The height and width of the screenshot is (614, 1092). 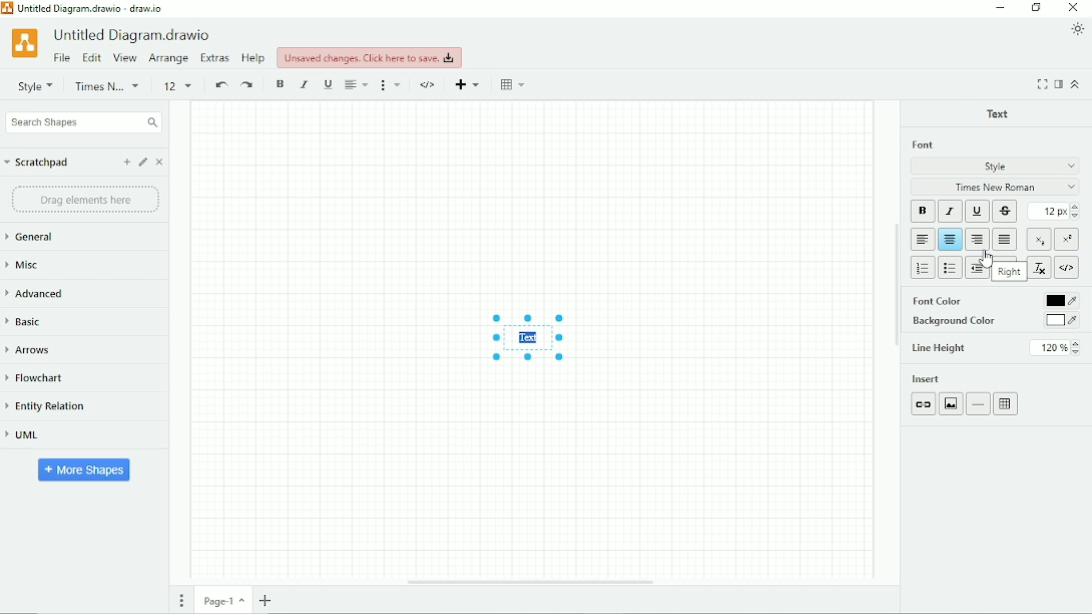 What do you see at coordinates (922, 268) in the screenshot?
I see `Numbered list` at bounding box center [922, 268].